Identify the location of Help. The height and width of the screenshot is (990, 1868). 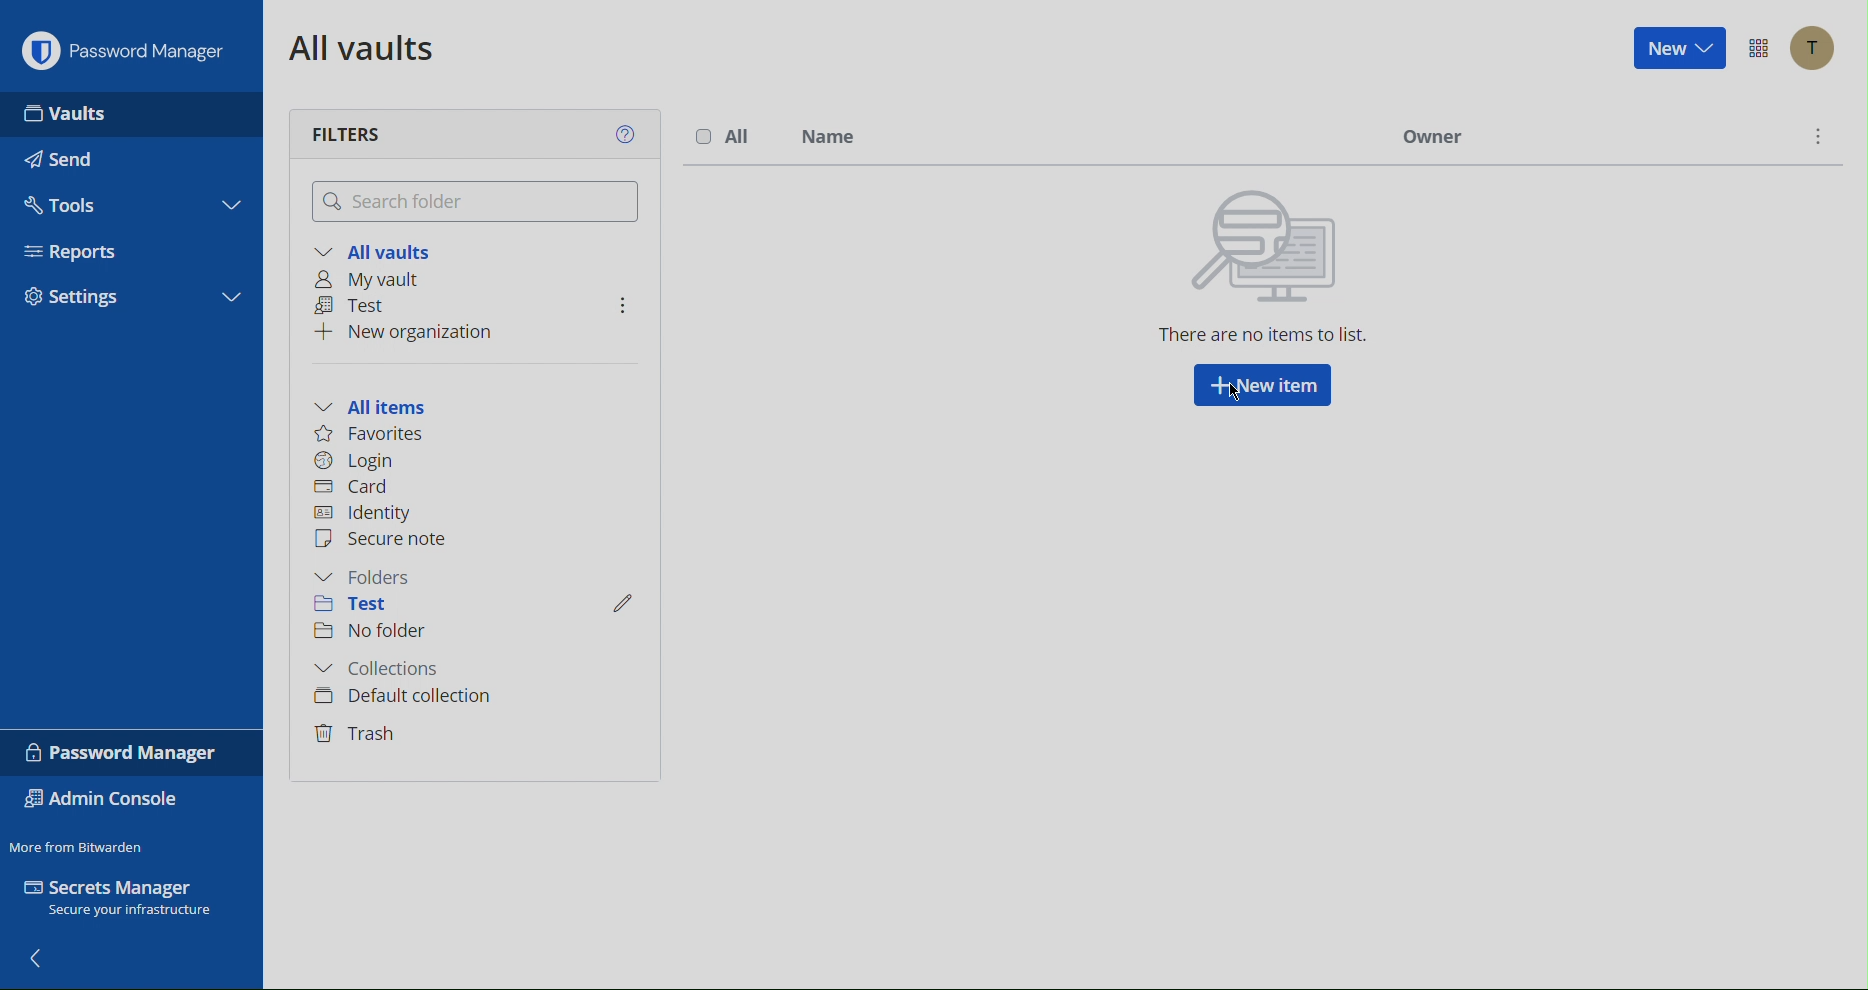
(627, 134).